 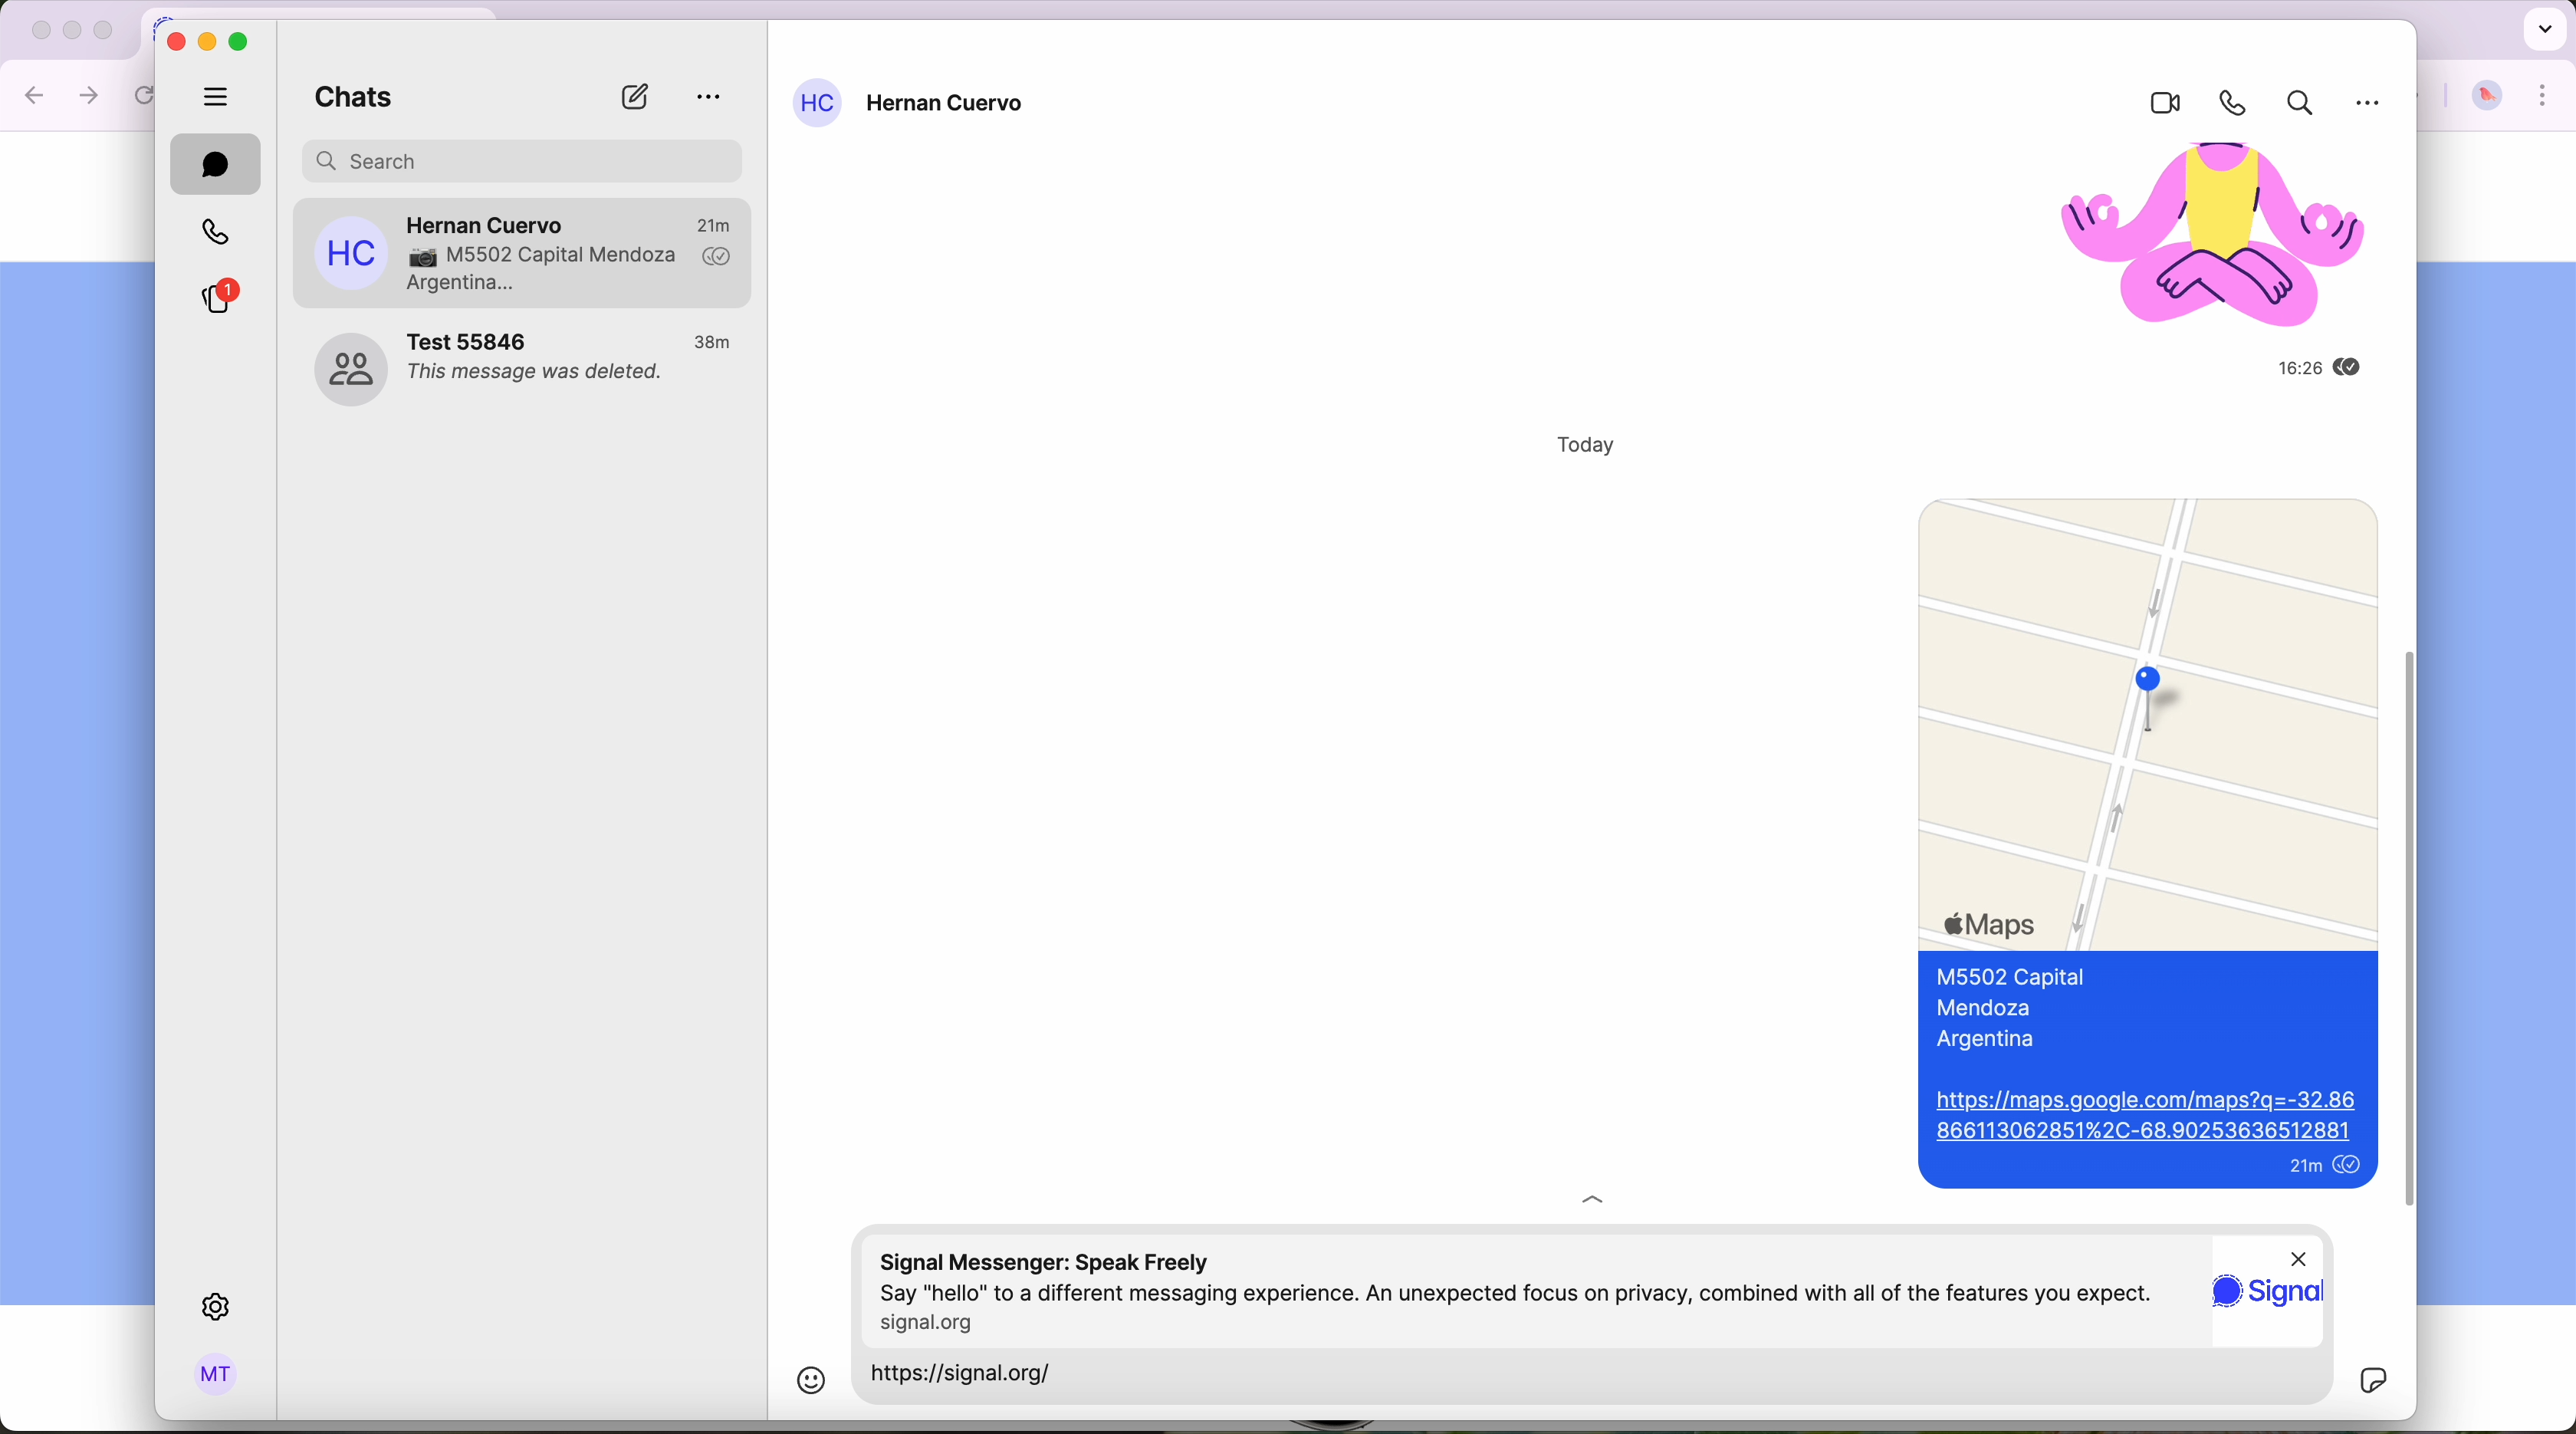 What do you see at coordinates (2295, 1167) in the screenshot?
I see `21m` at bounding box center [2295, 1167].